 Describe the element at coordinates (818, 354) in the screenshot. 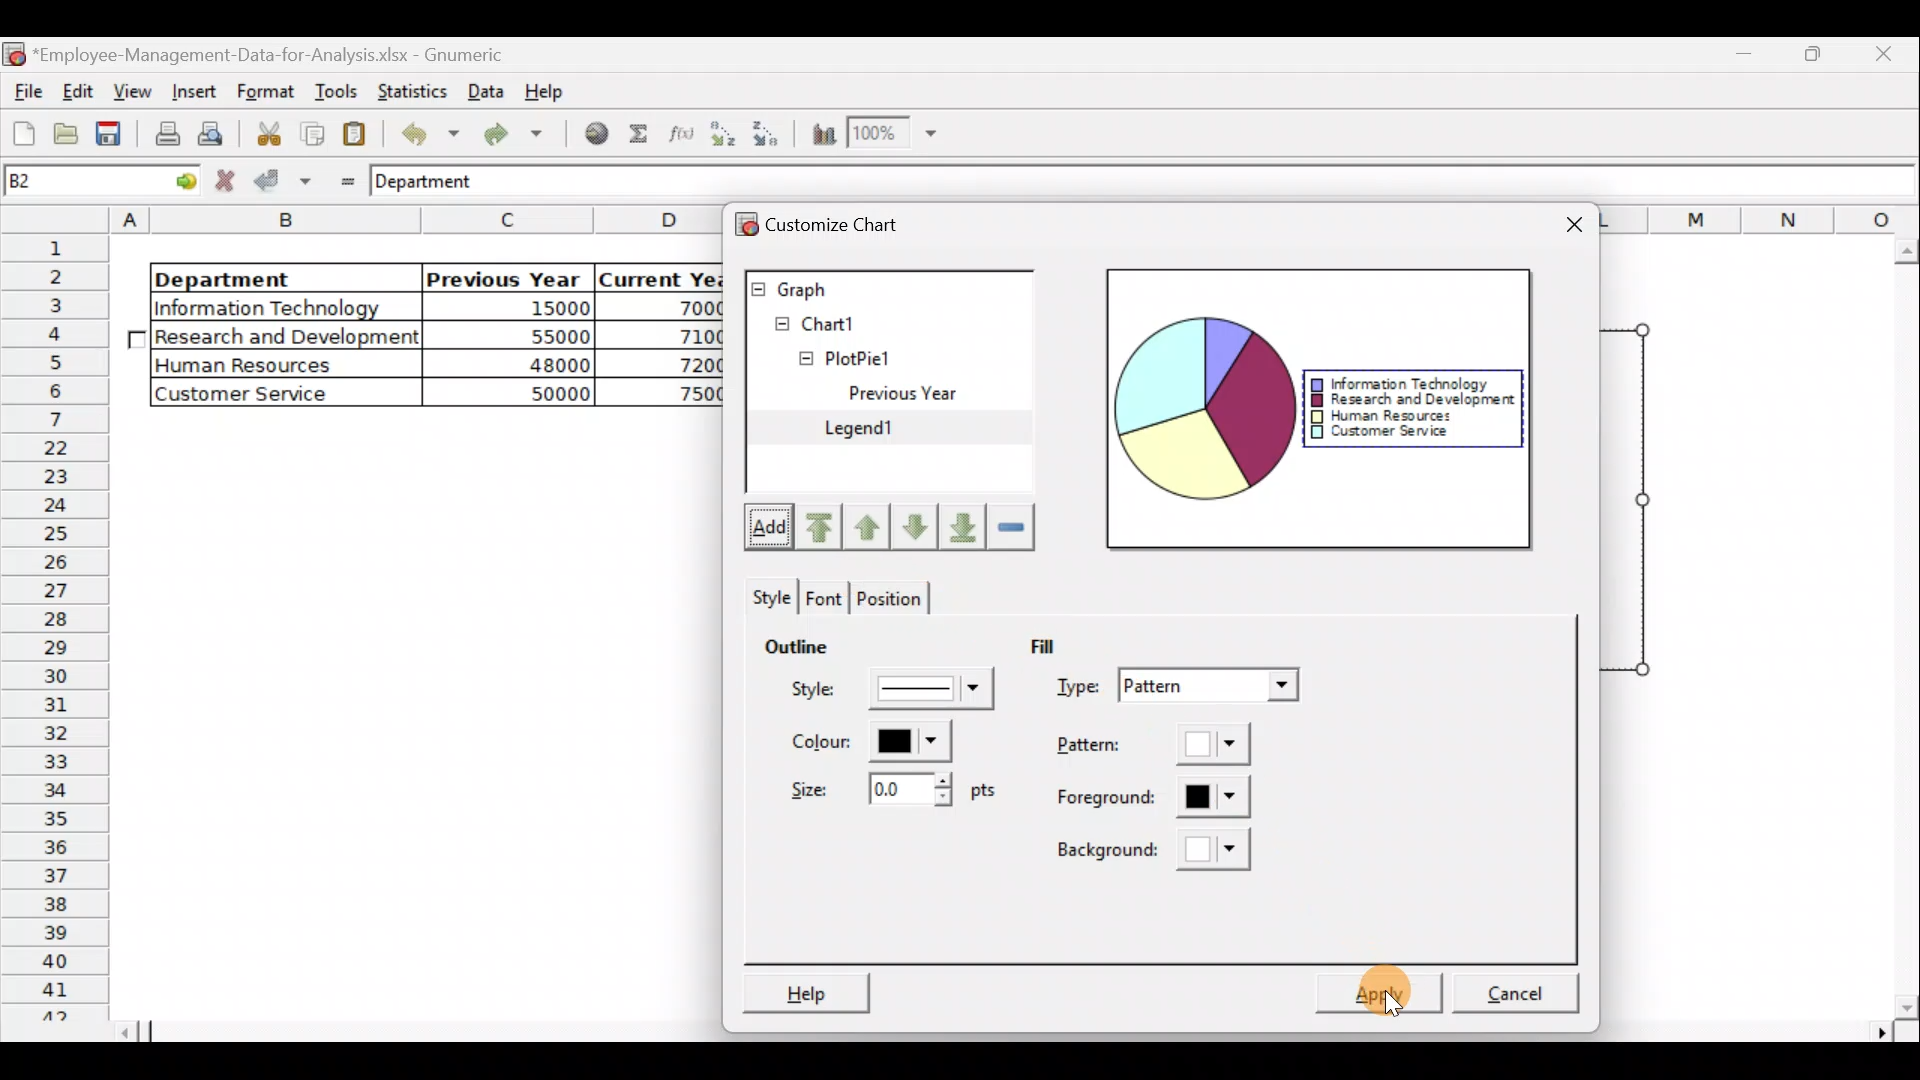

I see `PlotPie1` at that location.